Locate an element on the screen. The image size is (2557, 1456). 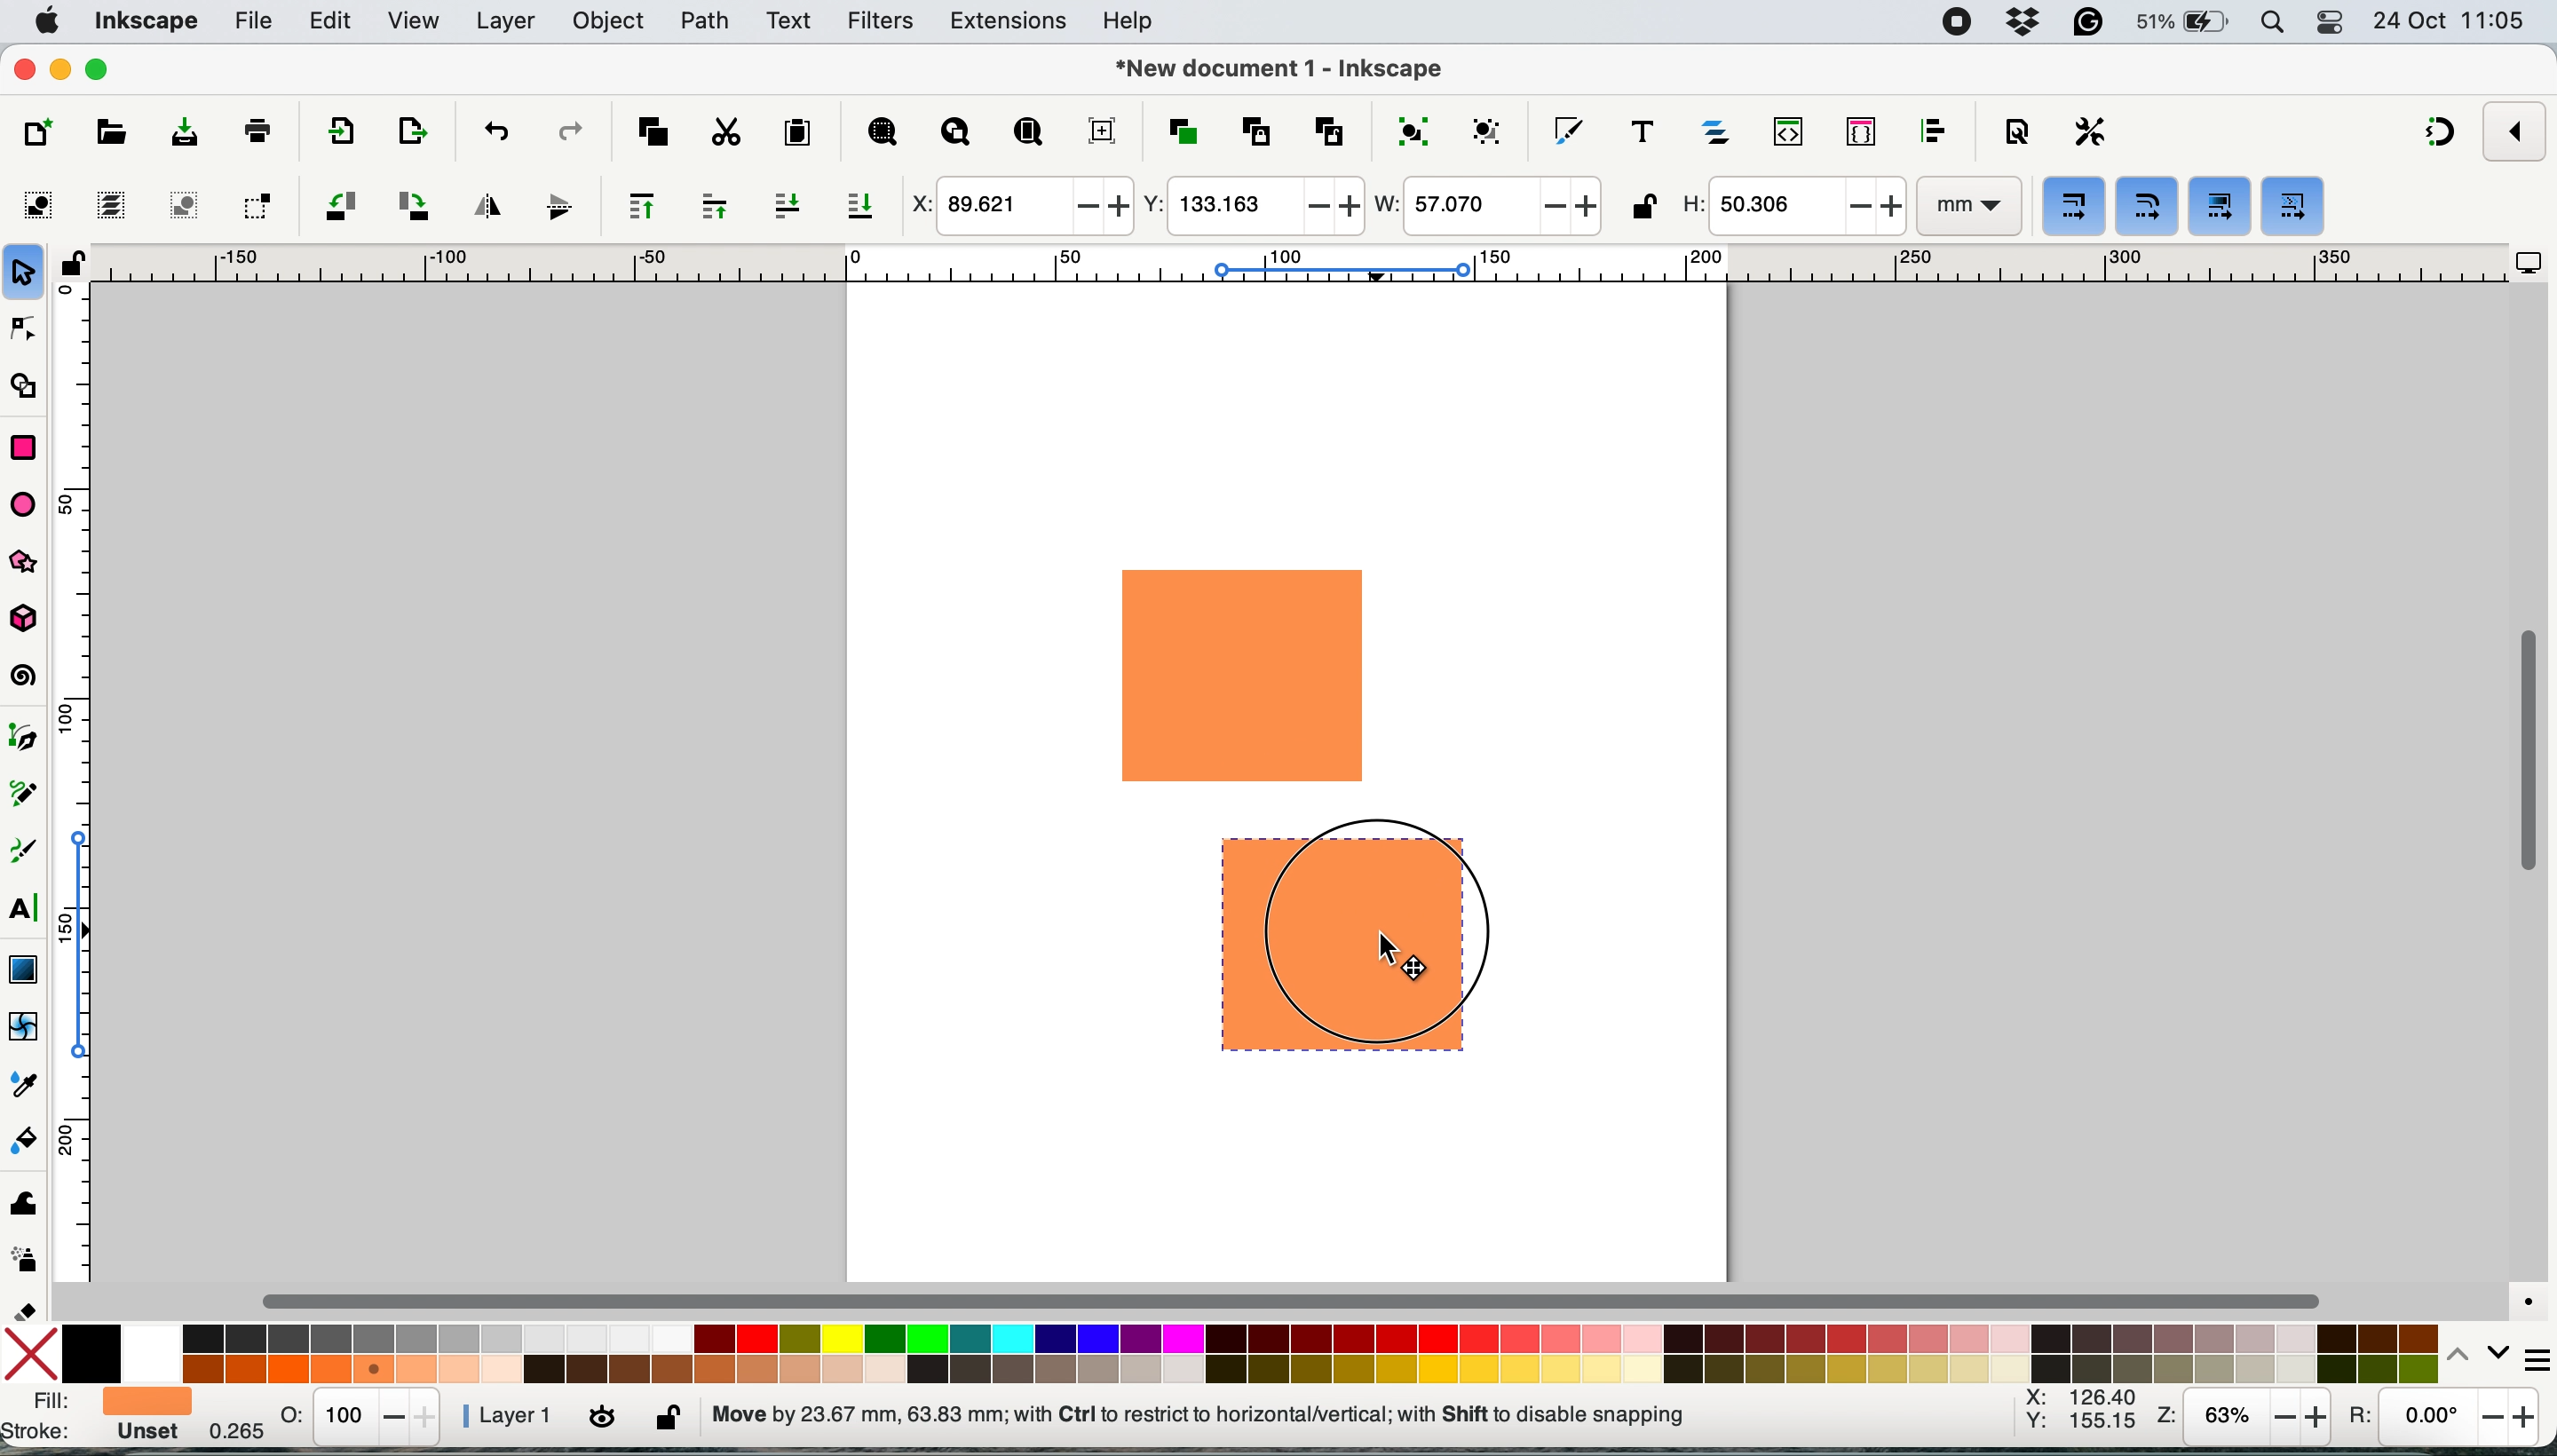
spray tool is located at coordinates (26, 1260).